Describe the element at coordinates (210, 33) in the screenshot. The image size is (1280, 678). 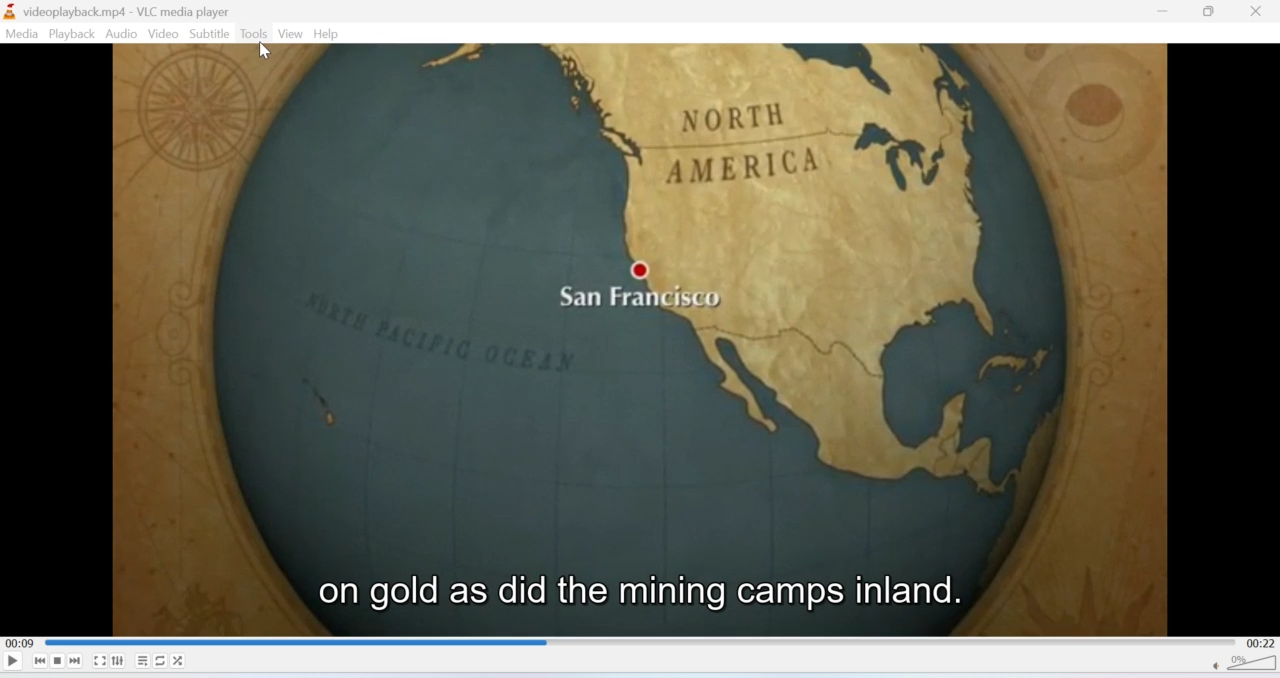
I see `Subtitle` at that location.